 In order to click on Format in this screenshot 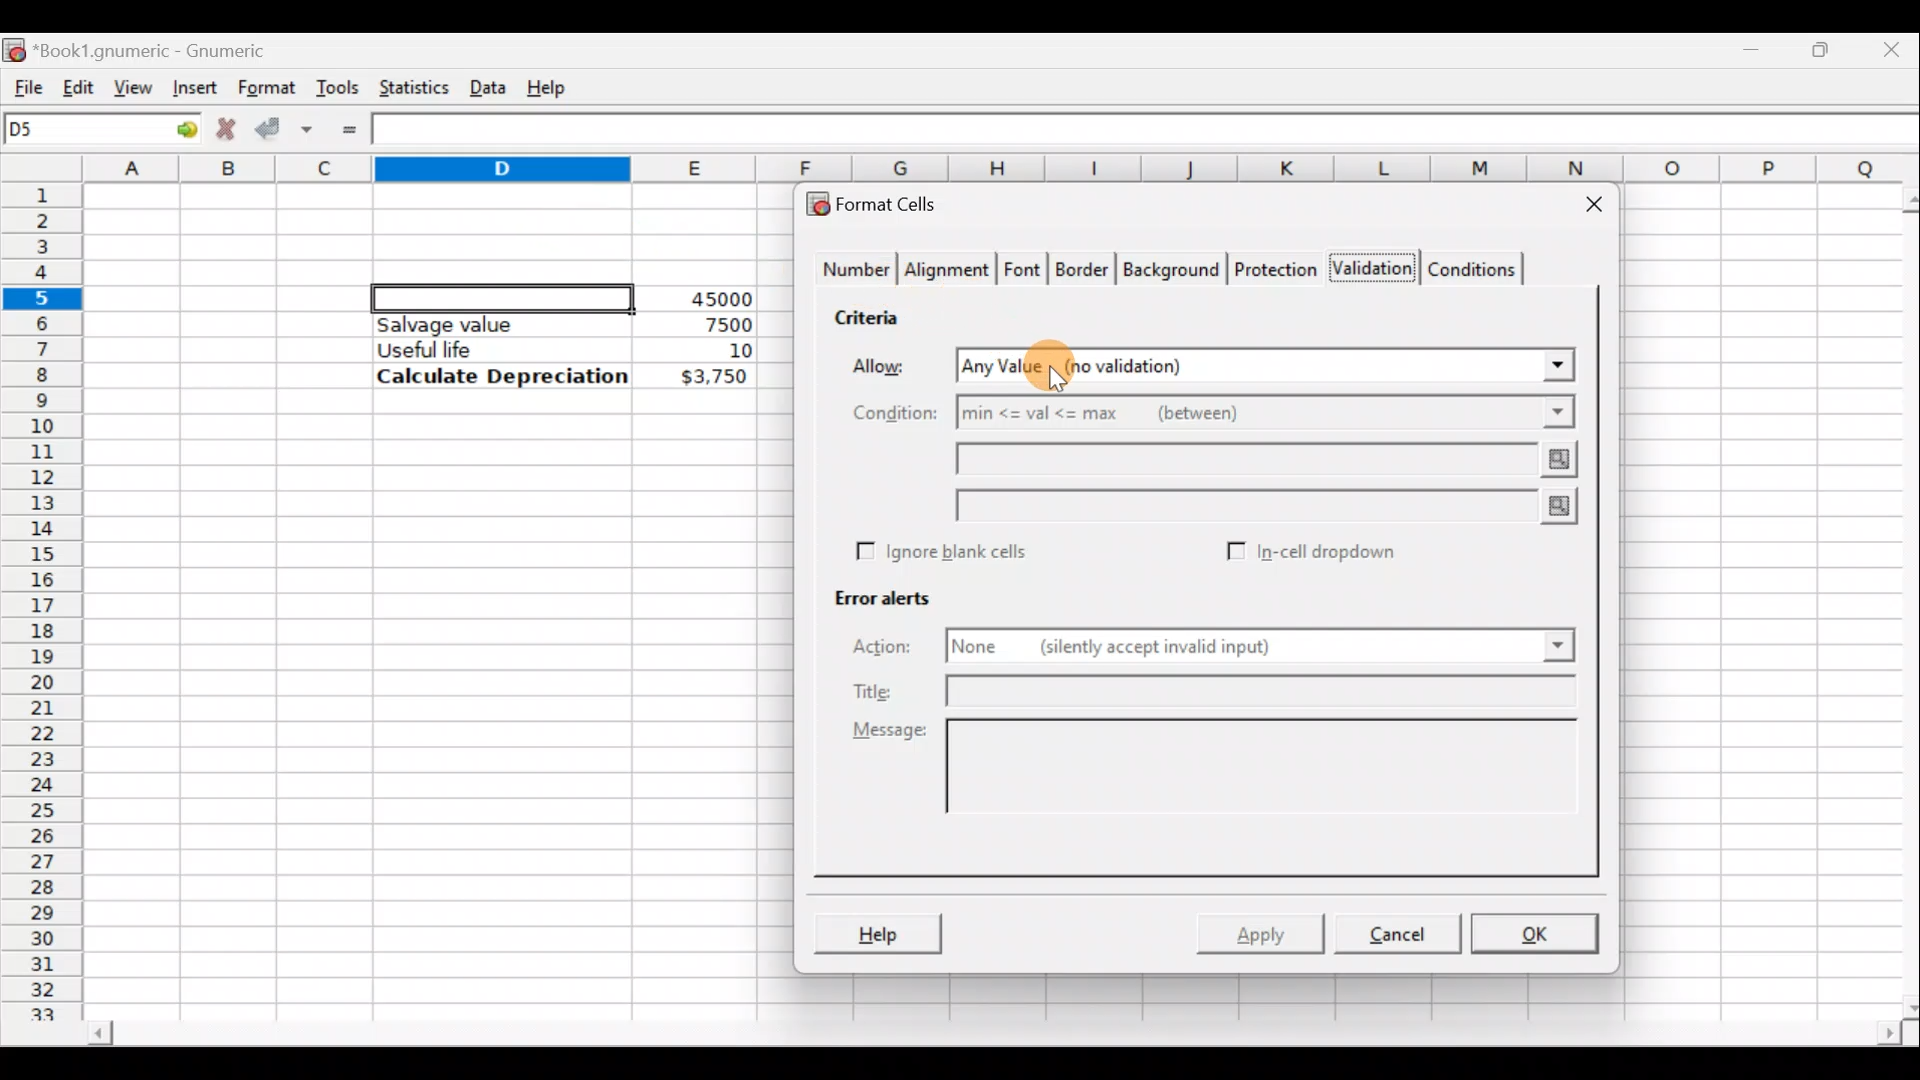, I will do `click(265, 88)`.